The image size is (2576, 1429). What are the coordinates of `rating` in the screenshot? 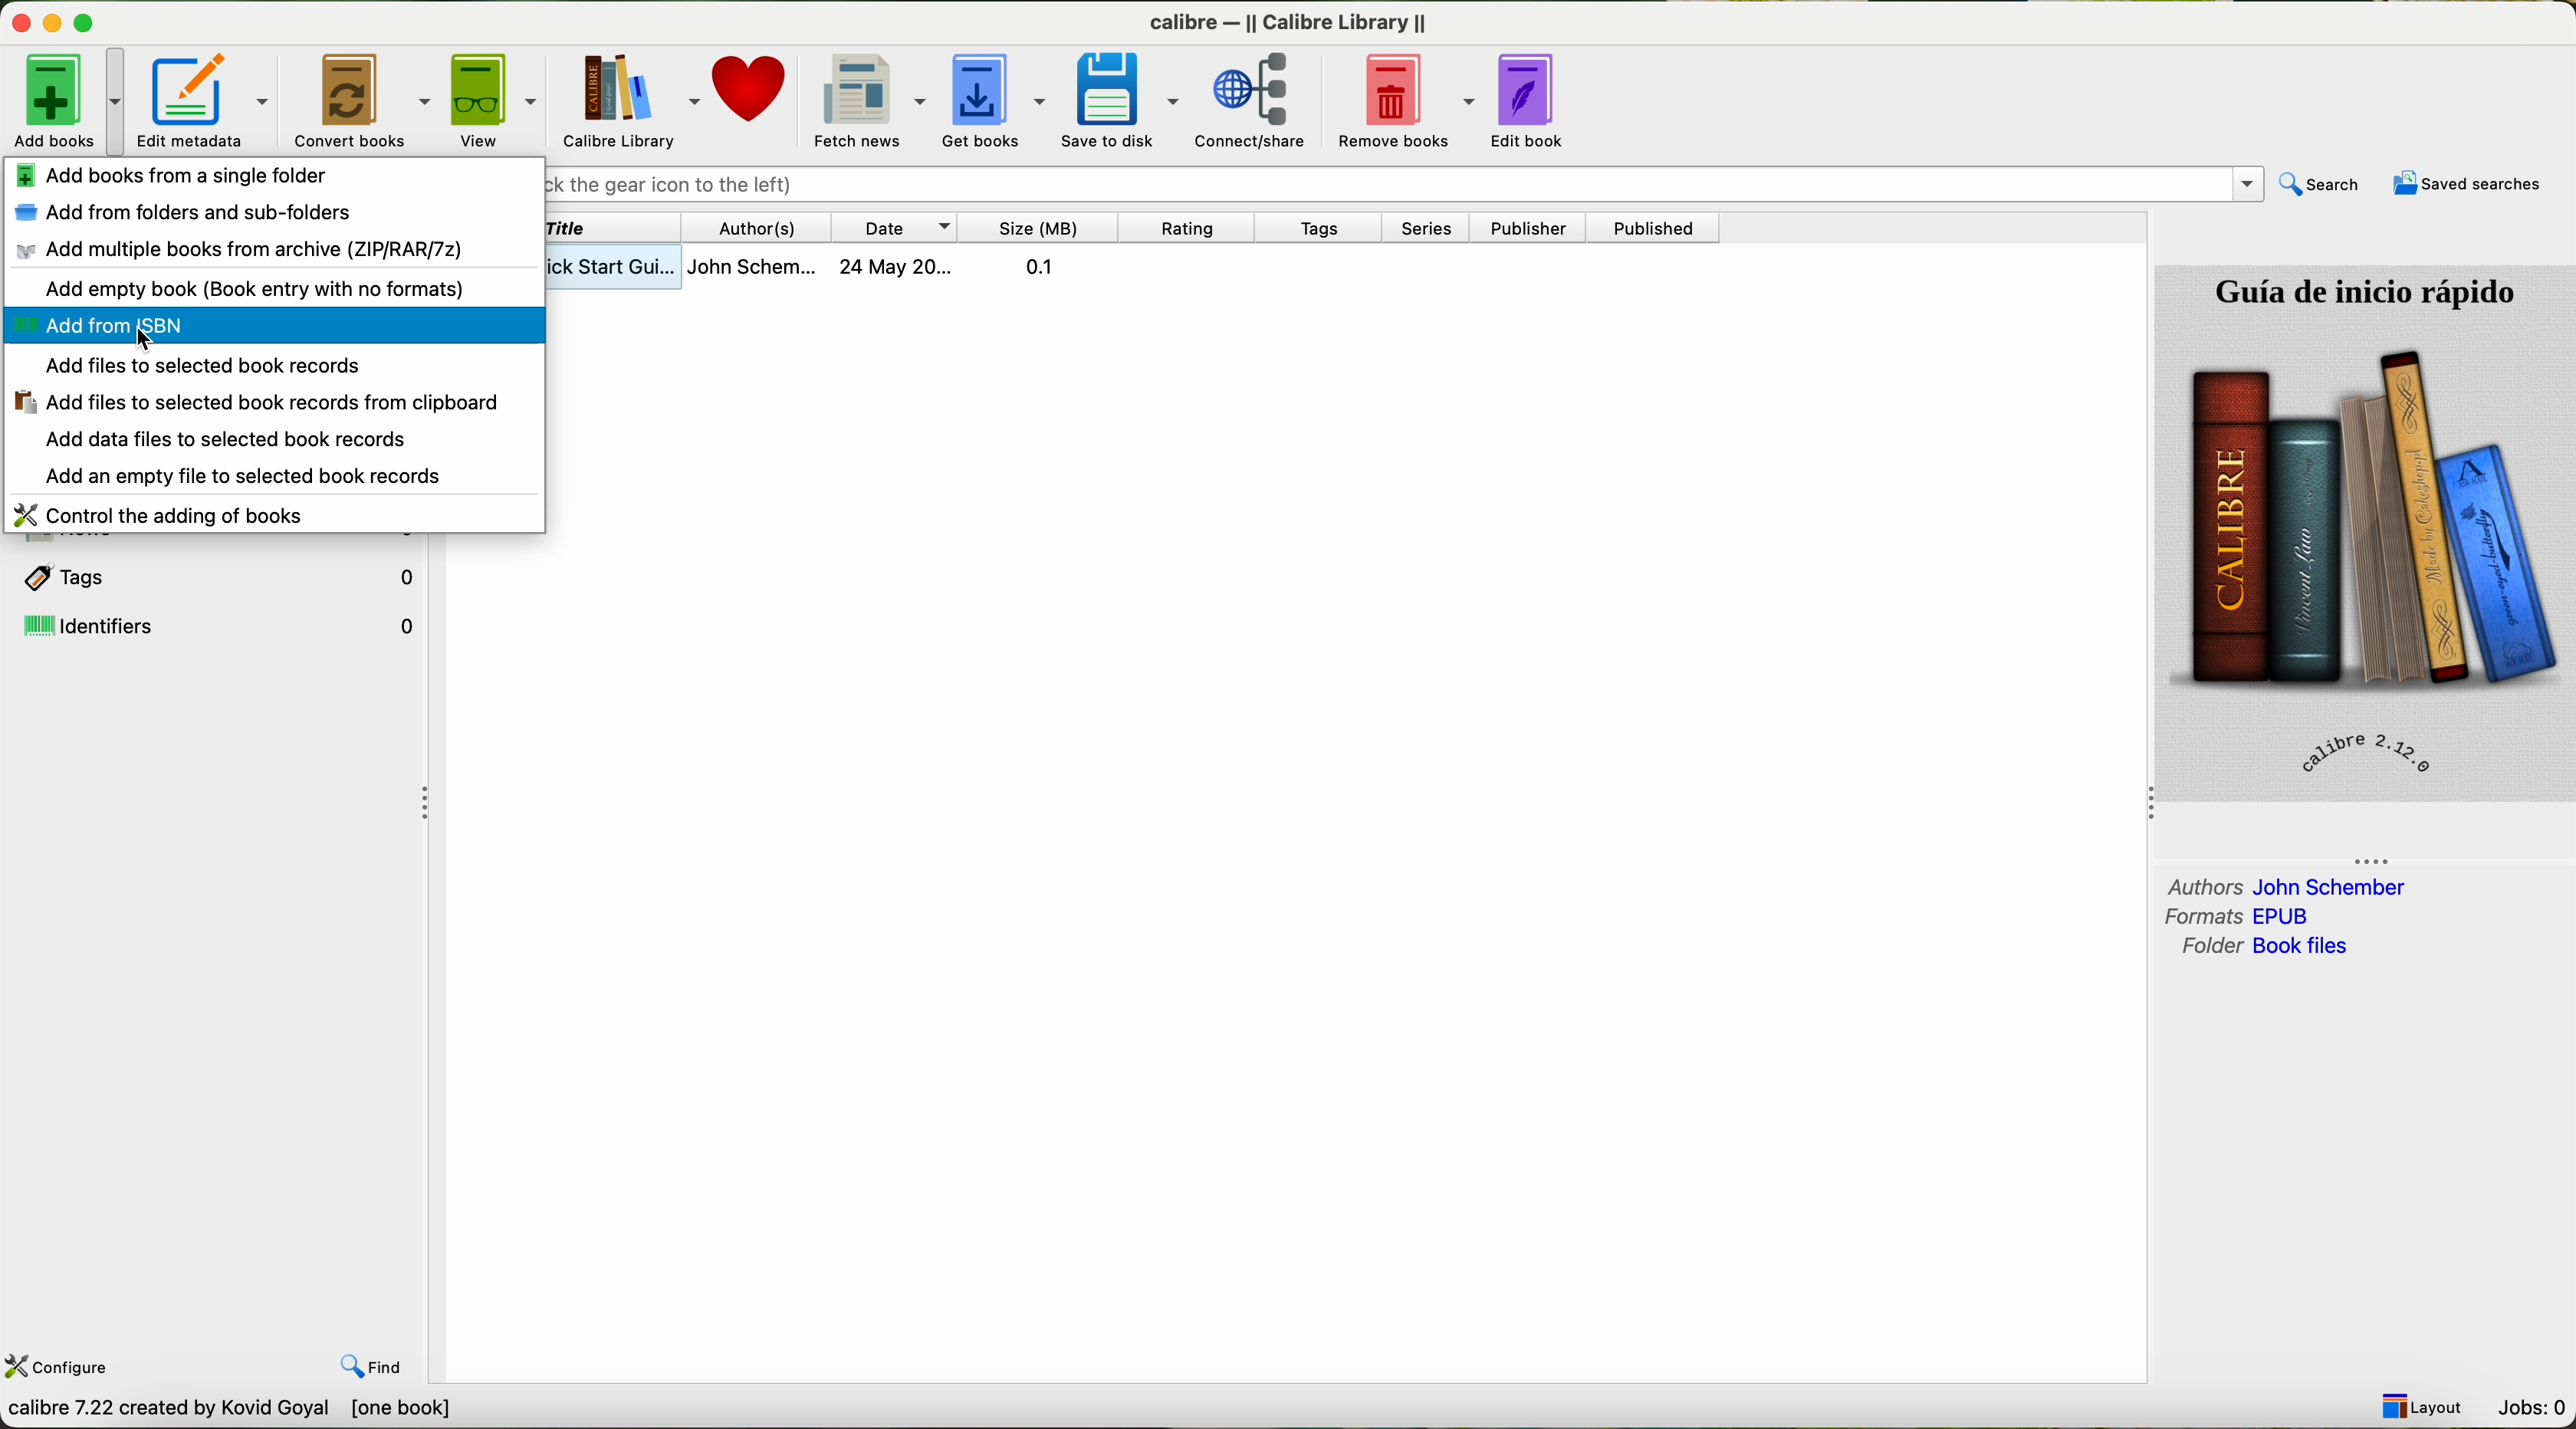 It's located at (1188, 228).